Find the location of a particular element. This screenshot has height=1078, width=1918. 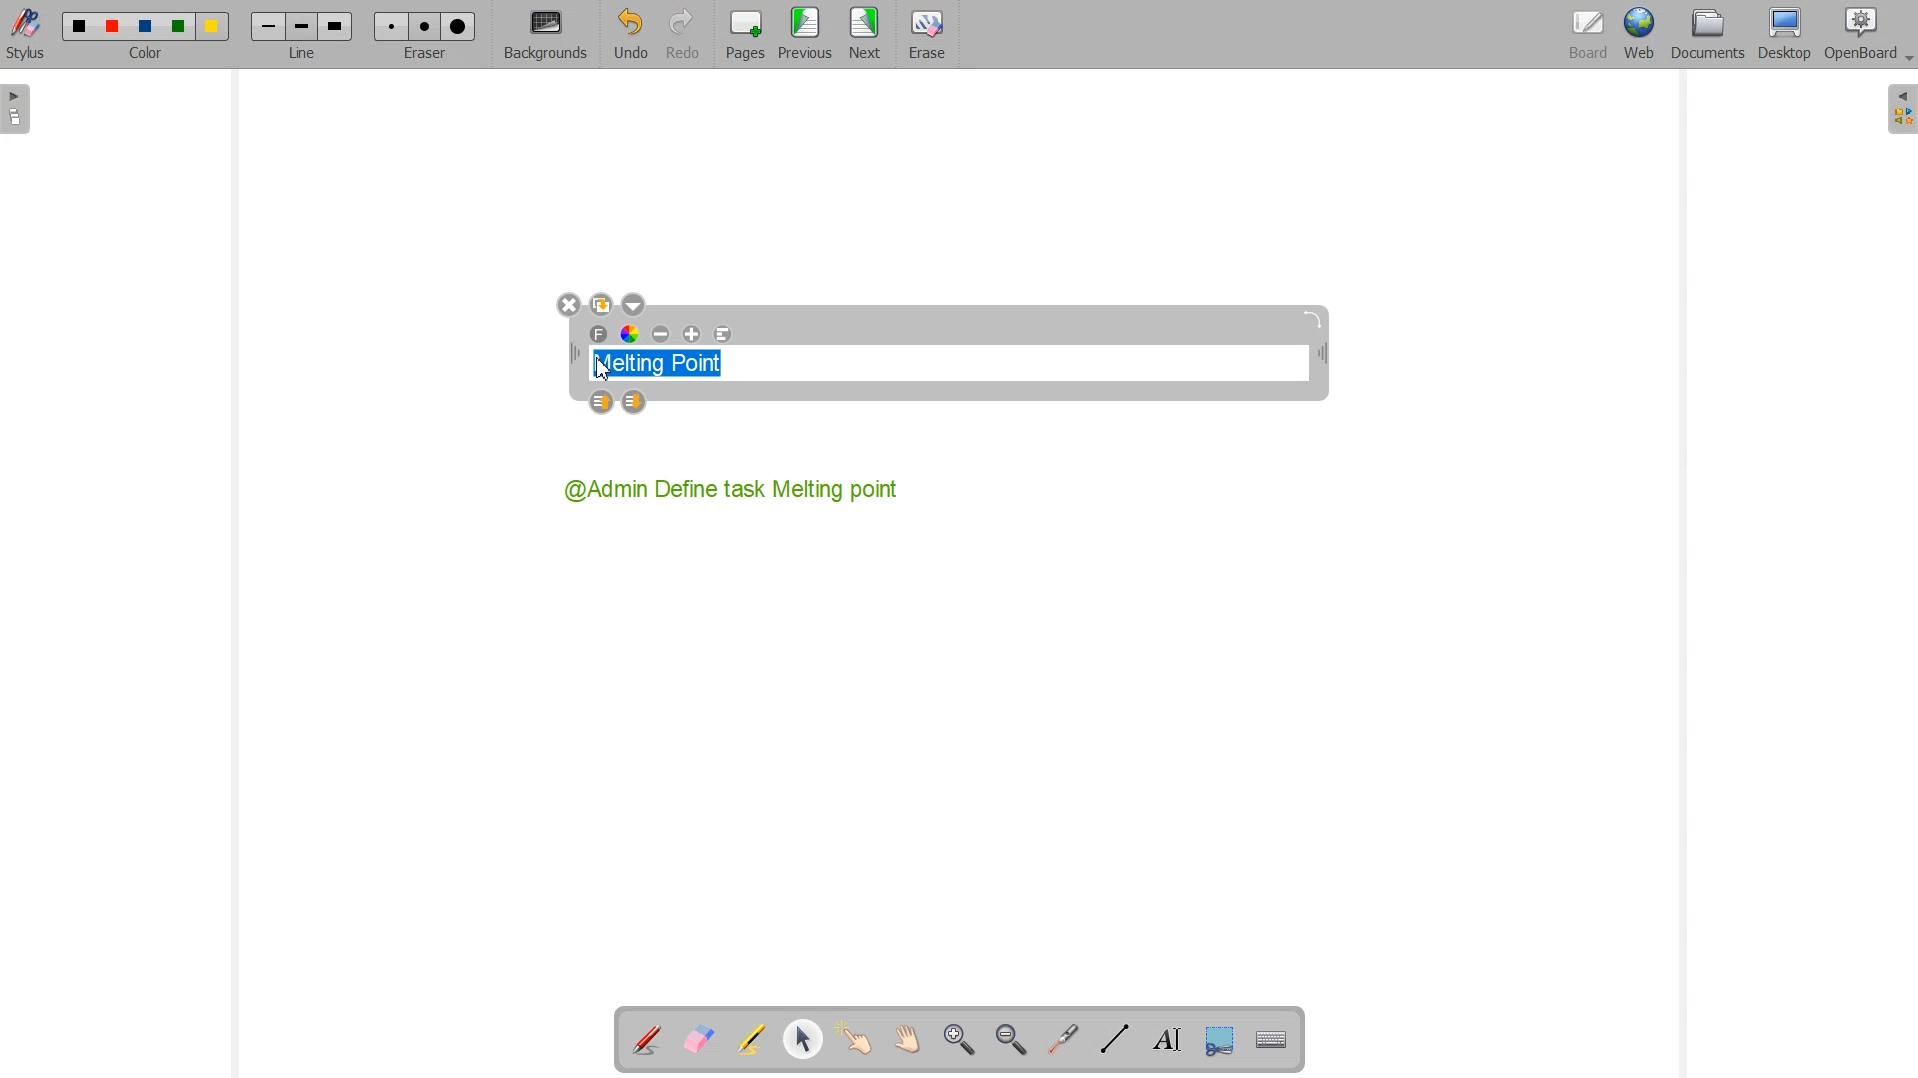

Line is located at coordinates (301, 35).